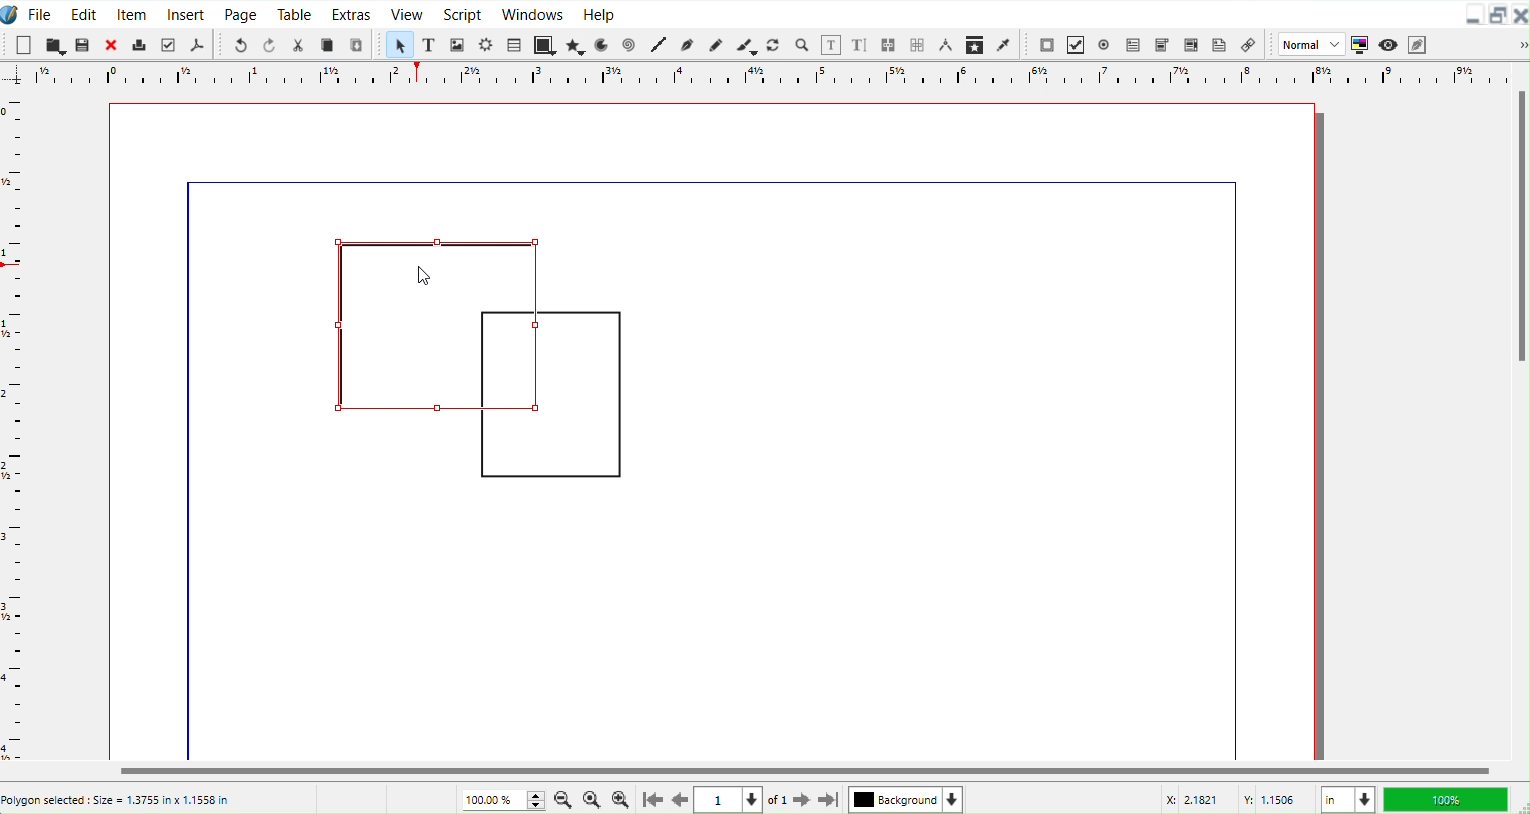 The image size is (1530, 814). I want to click on Copy, so click(329, 44).